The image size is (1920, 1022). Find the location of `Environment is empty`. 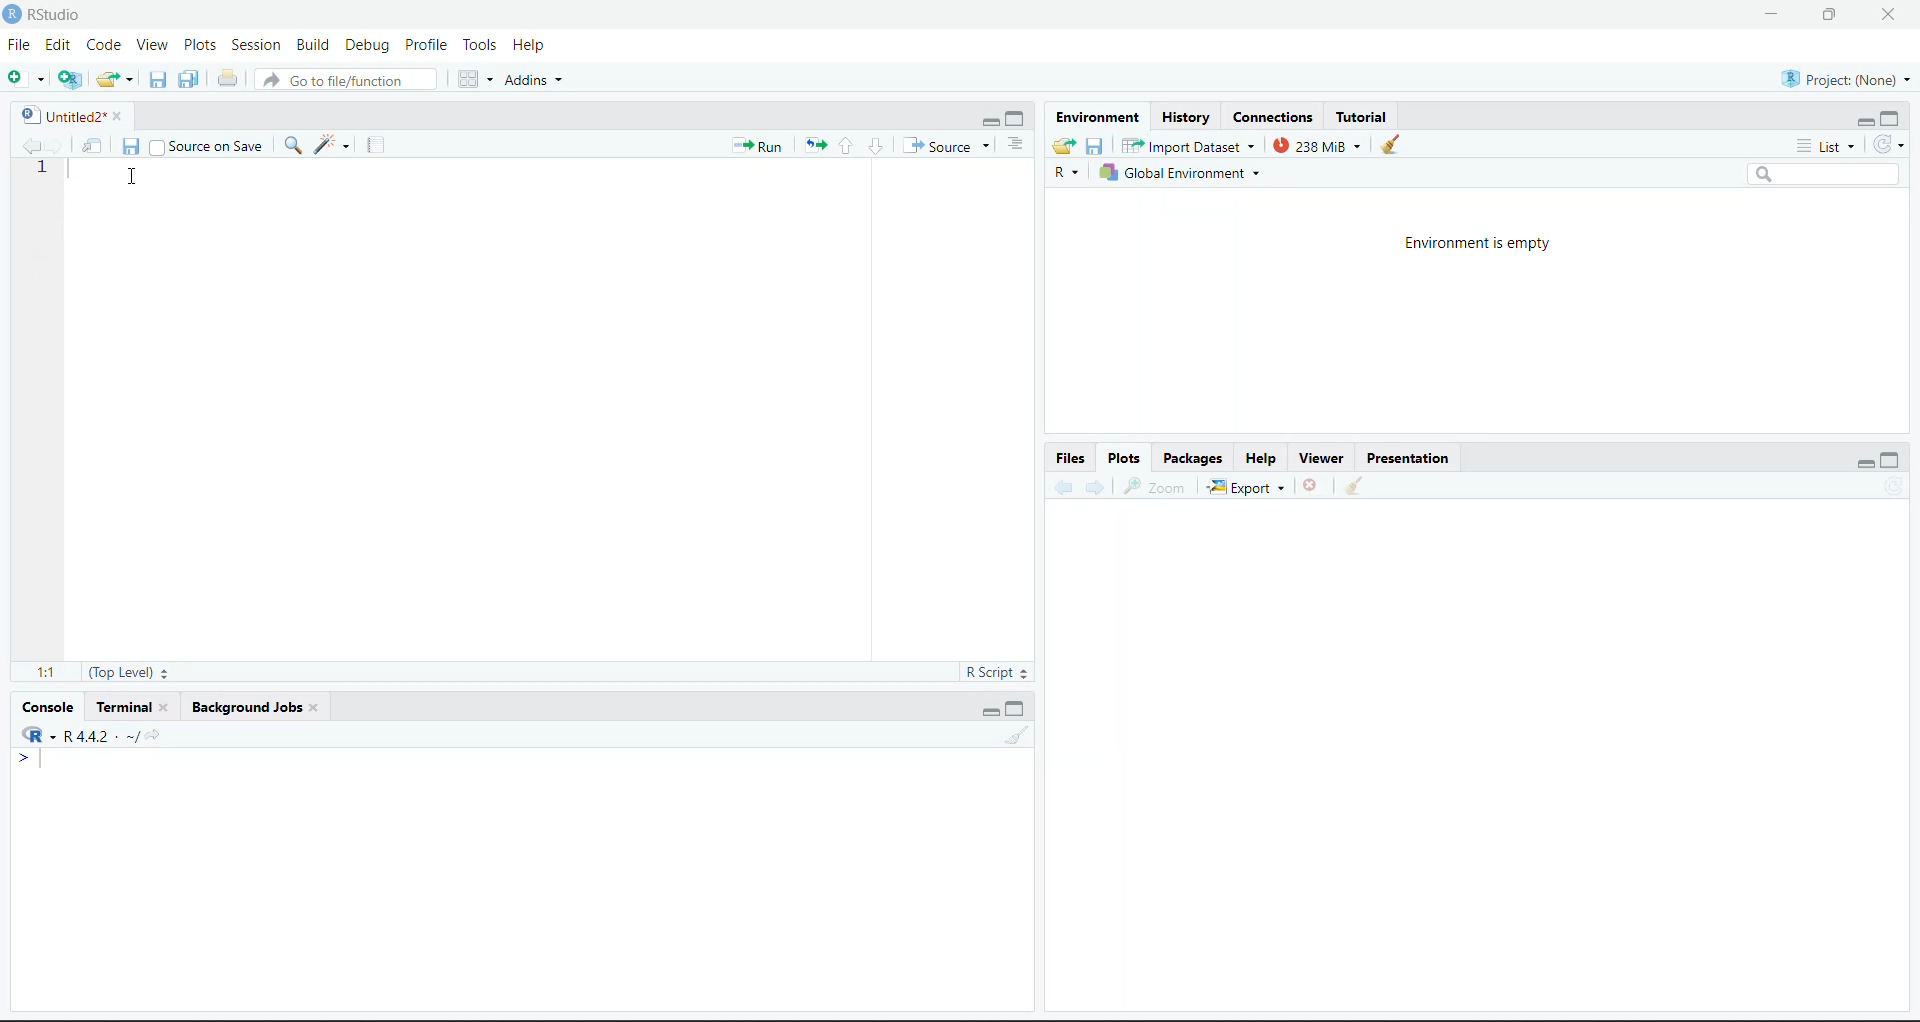

Environment is empty is located at coordinates (1476, 245).